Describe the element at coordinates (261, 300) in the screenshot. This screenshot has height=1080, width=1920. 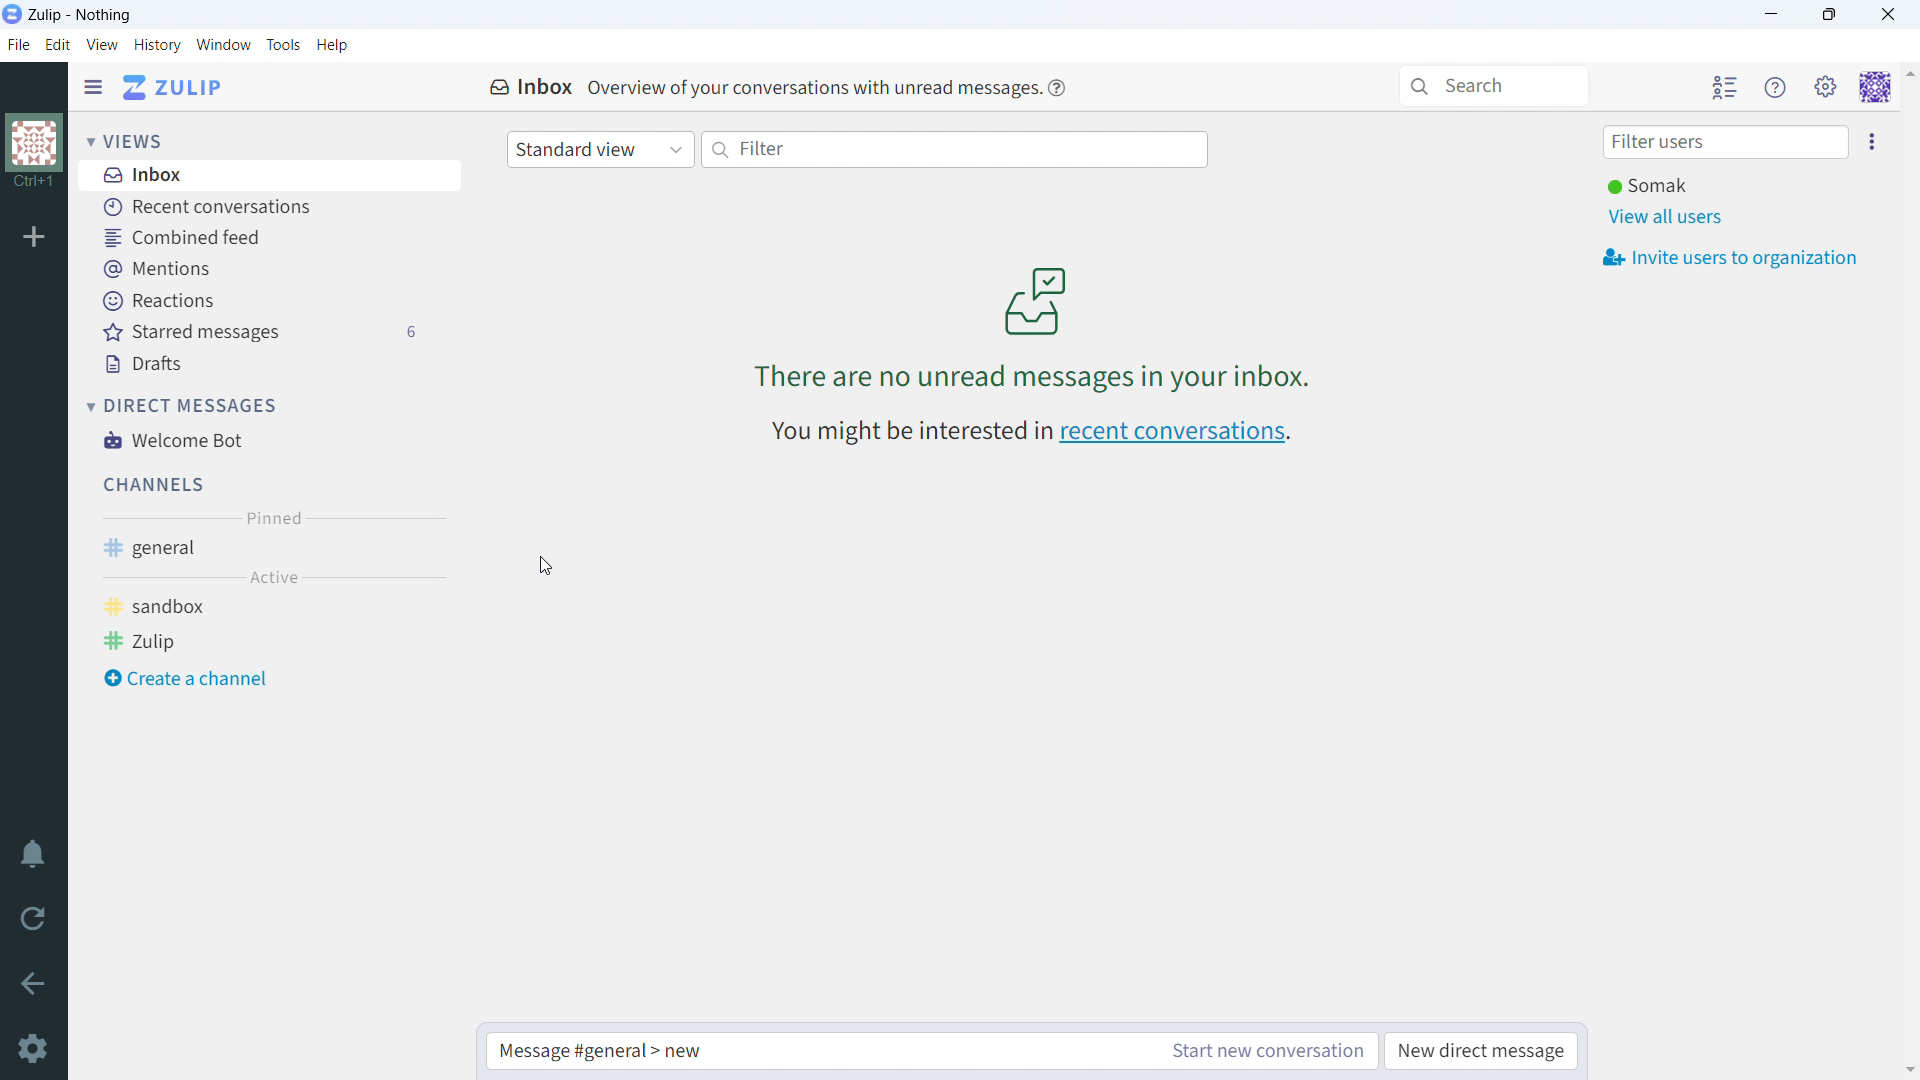
I see `reactions` at that location.